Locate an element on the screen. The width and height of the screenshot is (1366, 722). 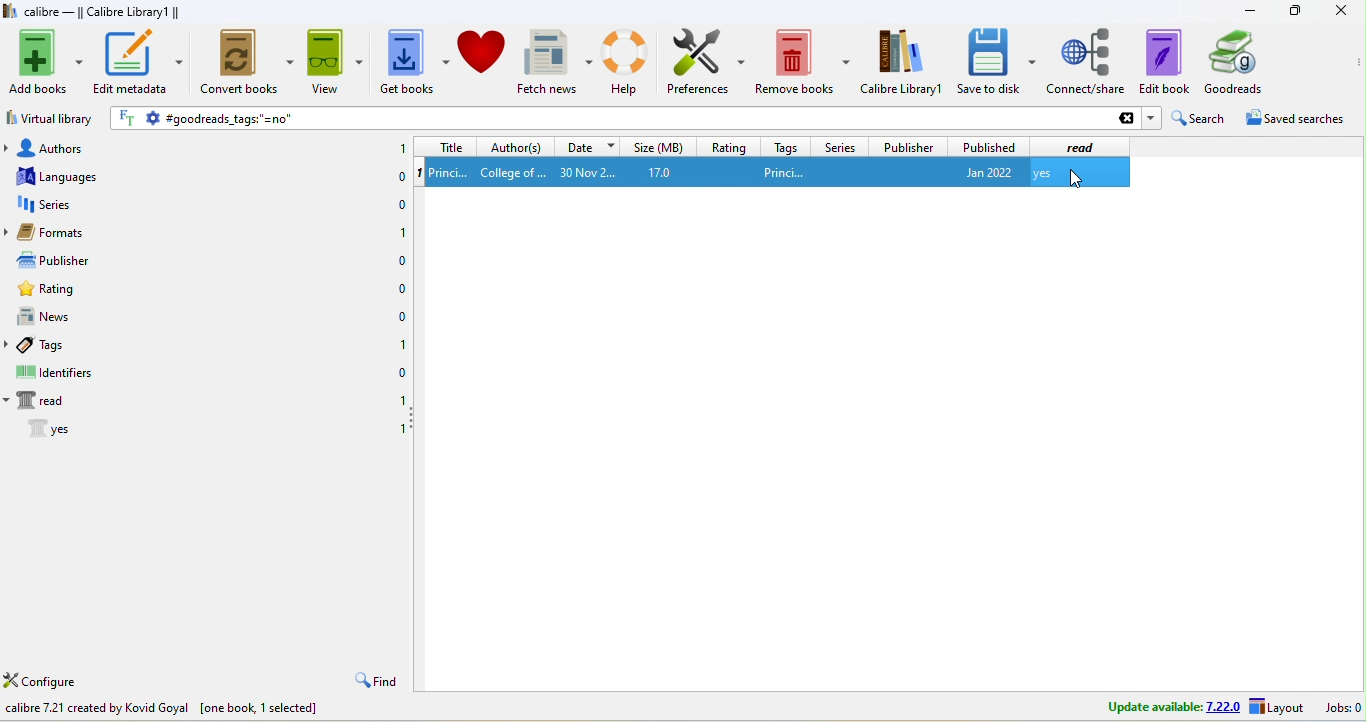
goodreads is located at coordinates (1244, 62).